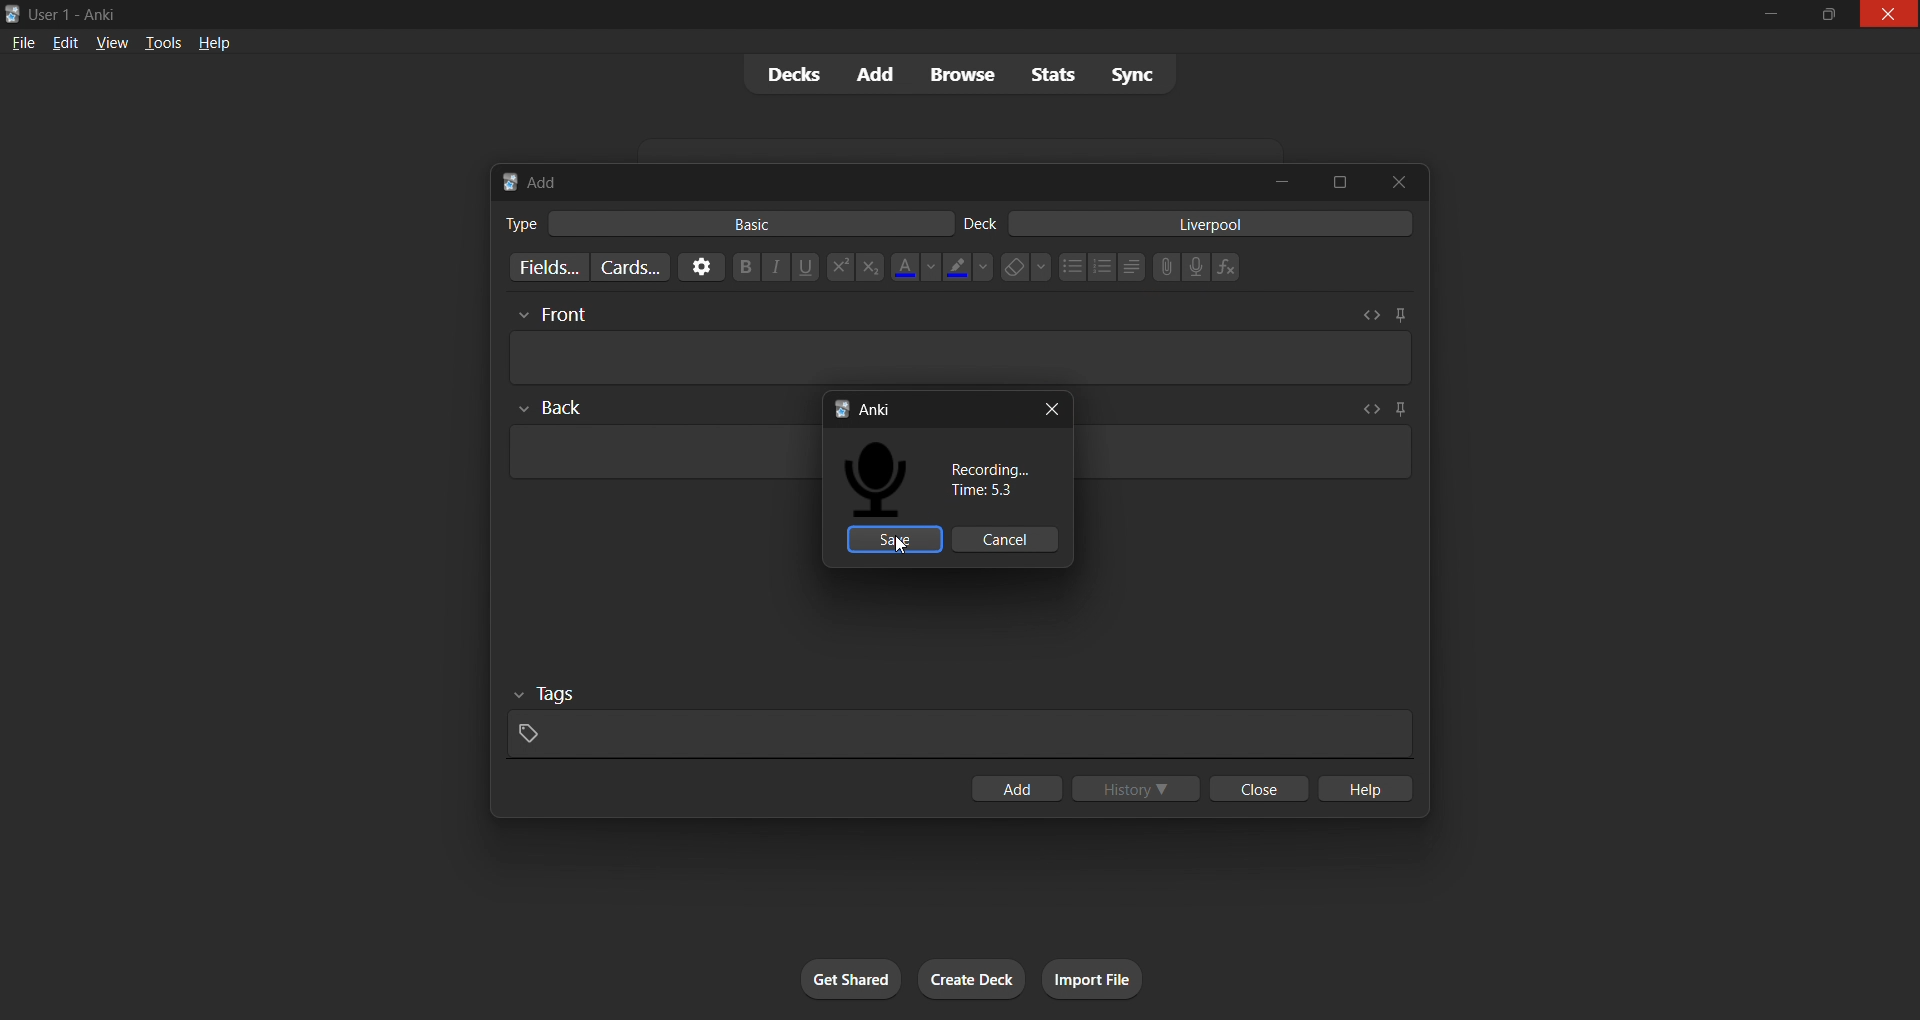 This screenshot has height=1020, width=1920. What do you see at coordinates (555, 411) in the screenshot?
I see `back` at bounding box center [555, 411].